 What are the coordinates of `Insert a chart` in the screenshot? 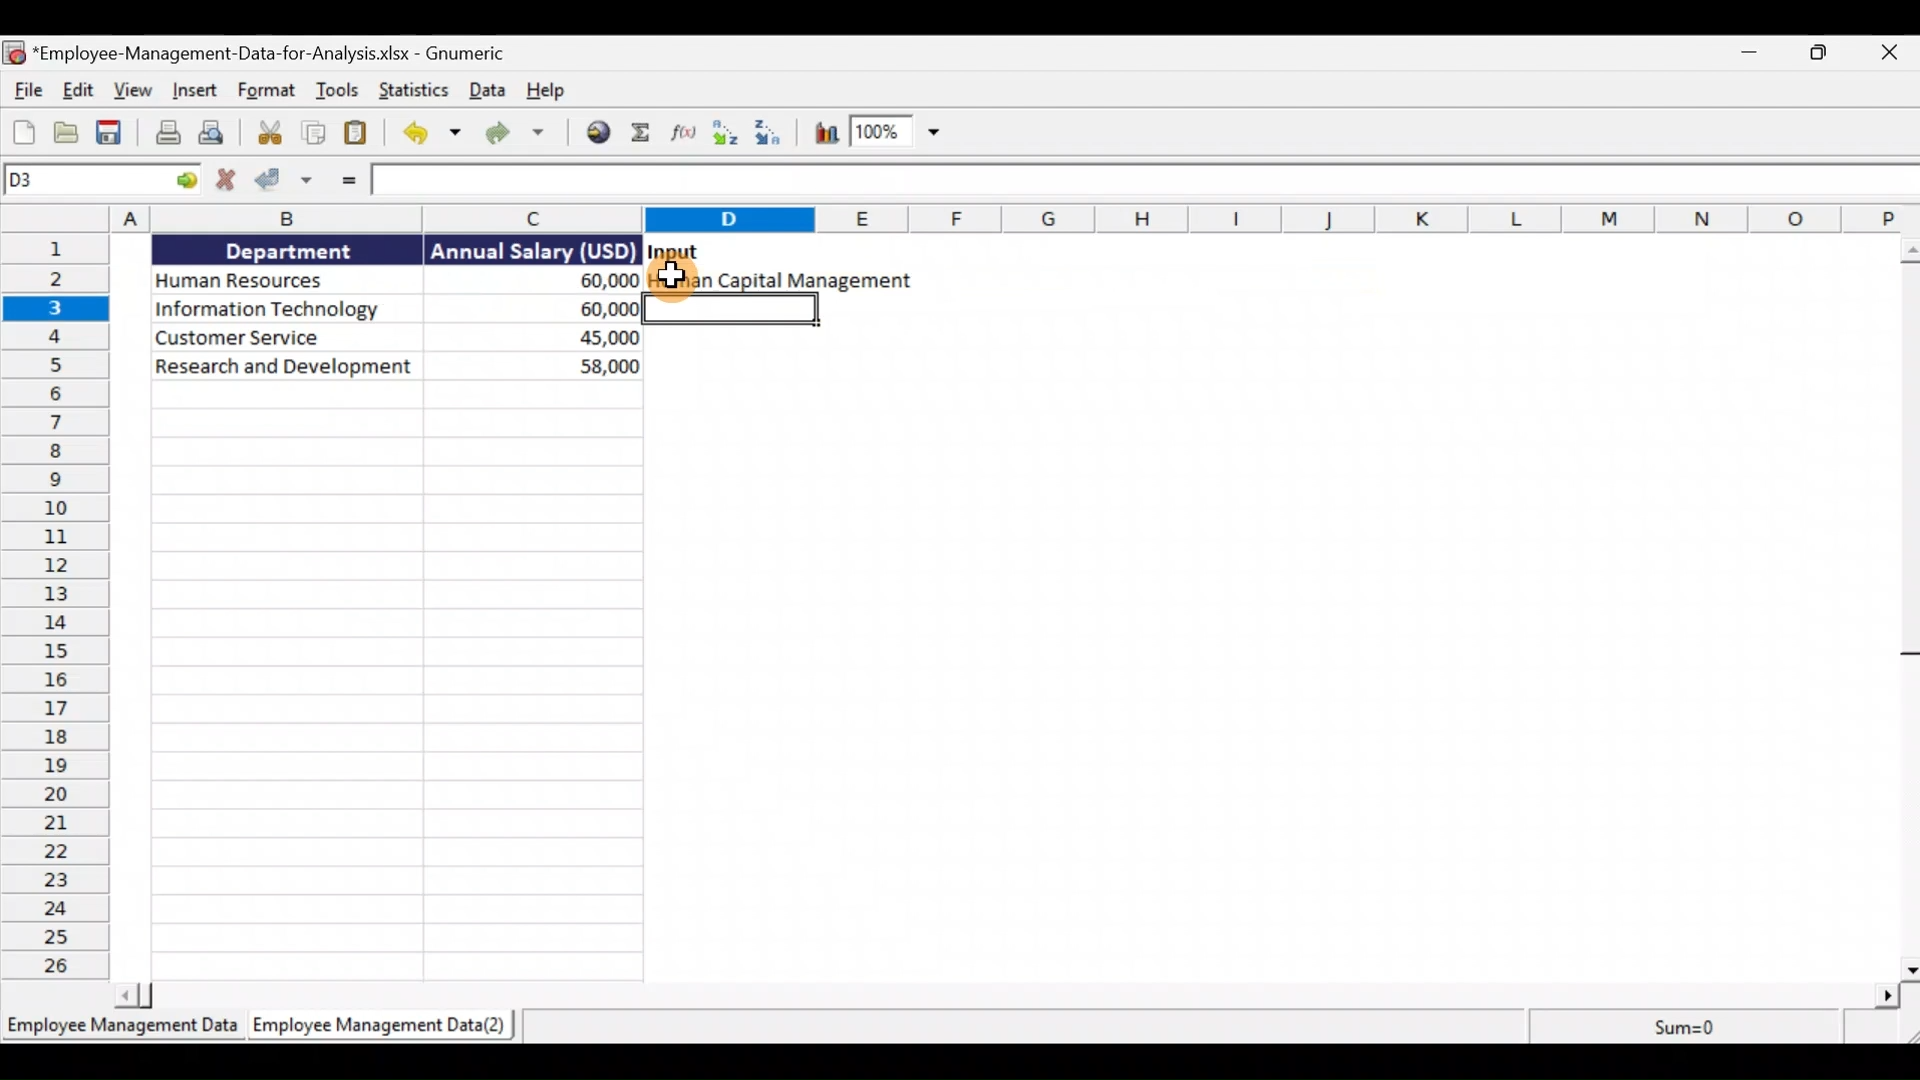 It's located at (823, 136).